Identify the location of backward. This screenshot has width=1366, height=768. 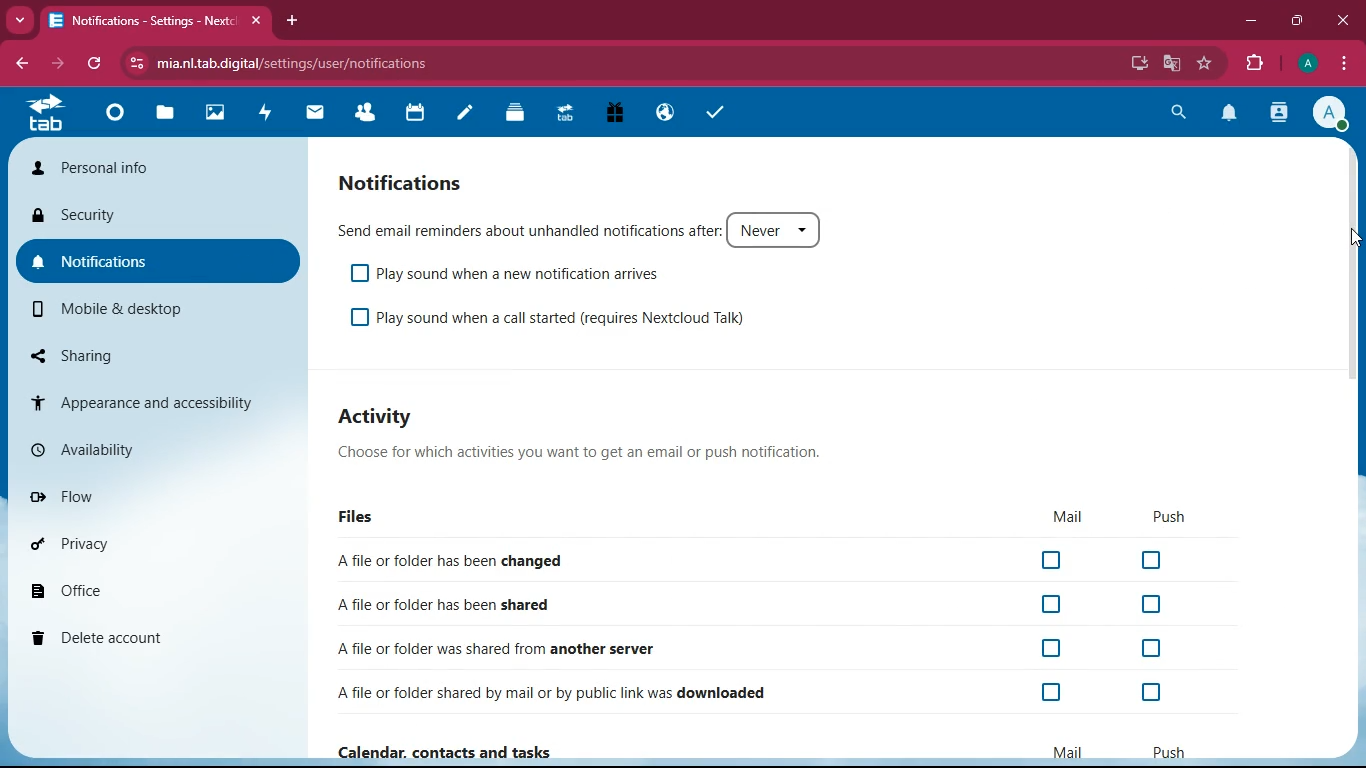
(19, 61).